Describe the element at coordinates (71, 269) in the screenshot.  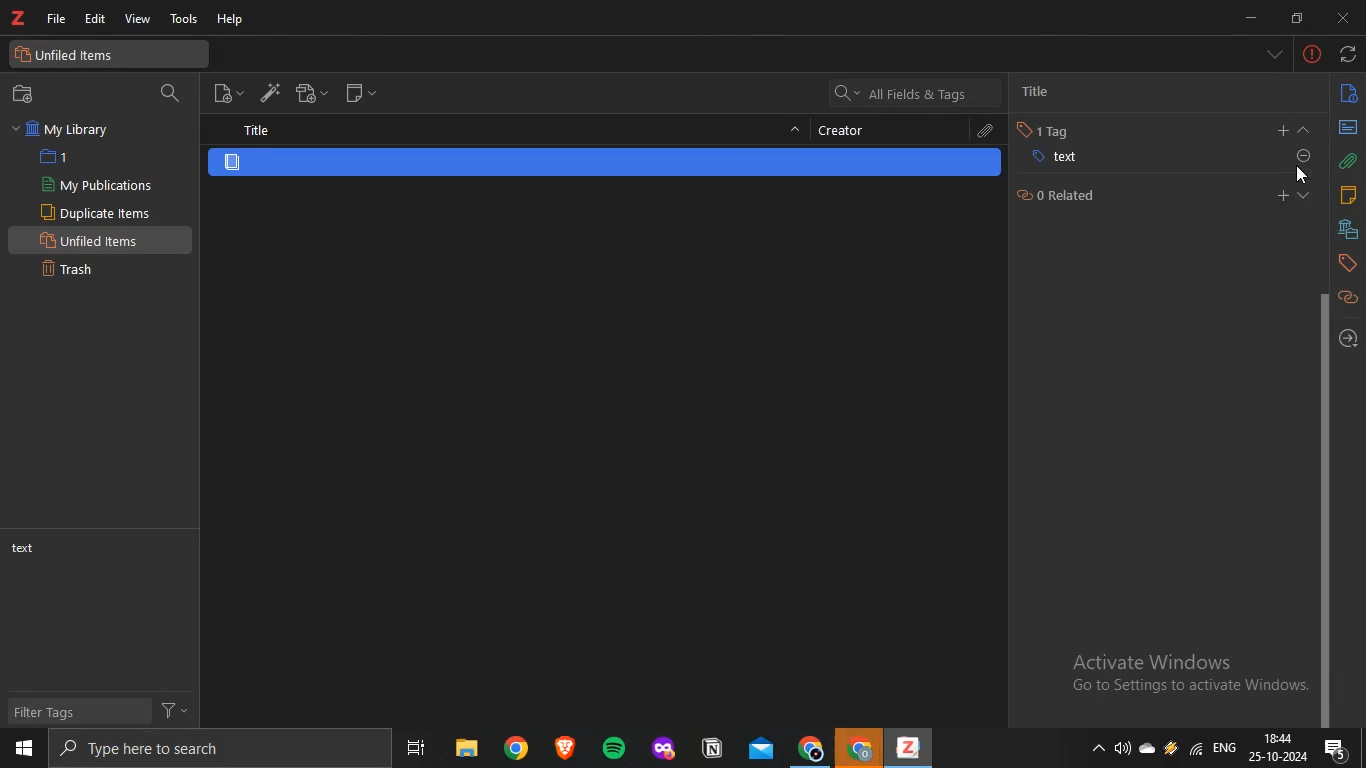
I see `trash` at that location.